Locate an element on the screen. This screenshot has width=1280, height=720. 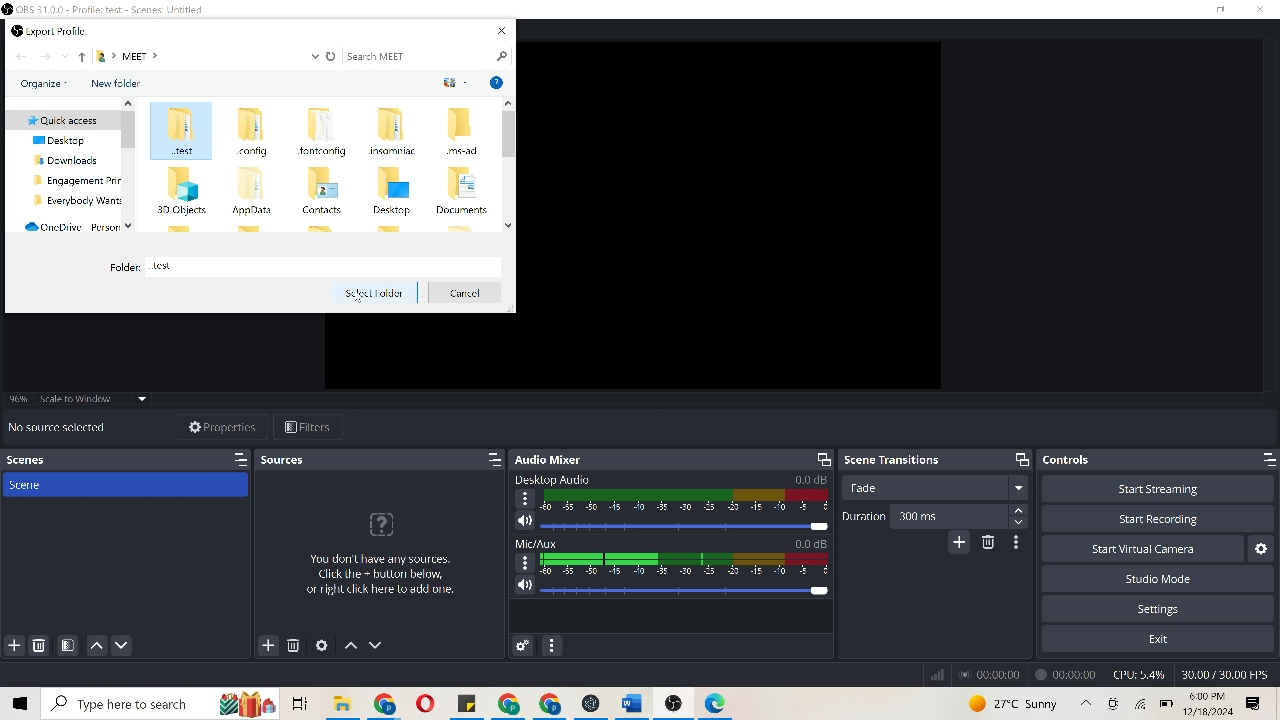
icon is located at coordinates (588, 701).